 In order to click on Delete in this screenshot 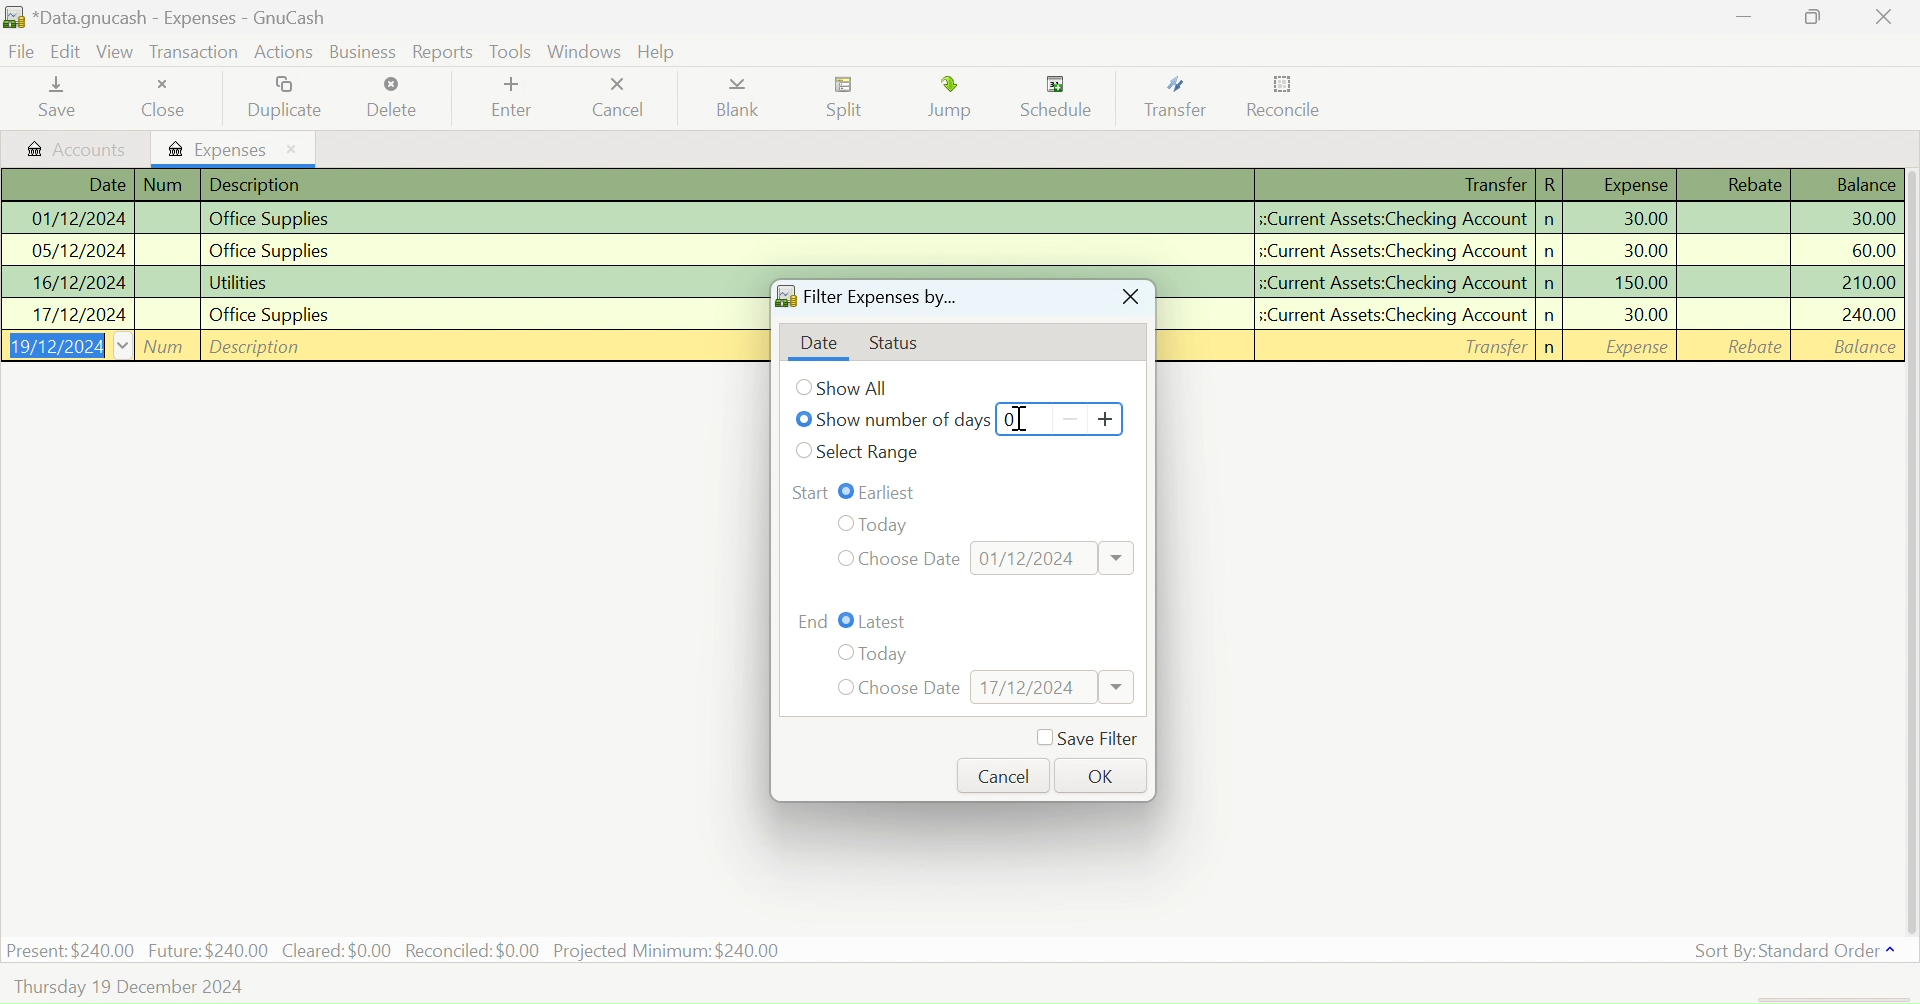, I will do `click(392, 98)`.